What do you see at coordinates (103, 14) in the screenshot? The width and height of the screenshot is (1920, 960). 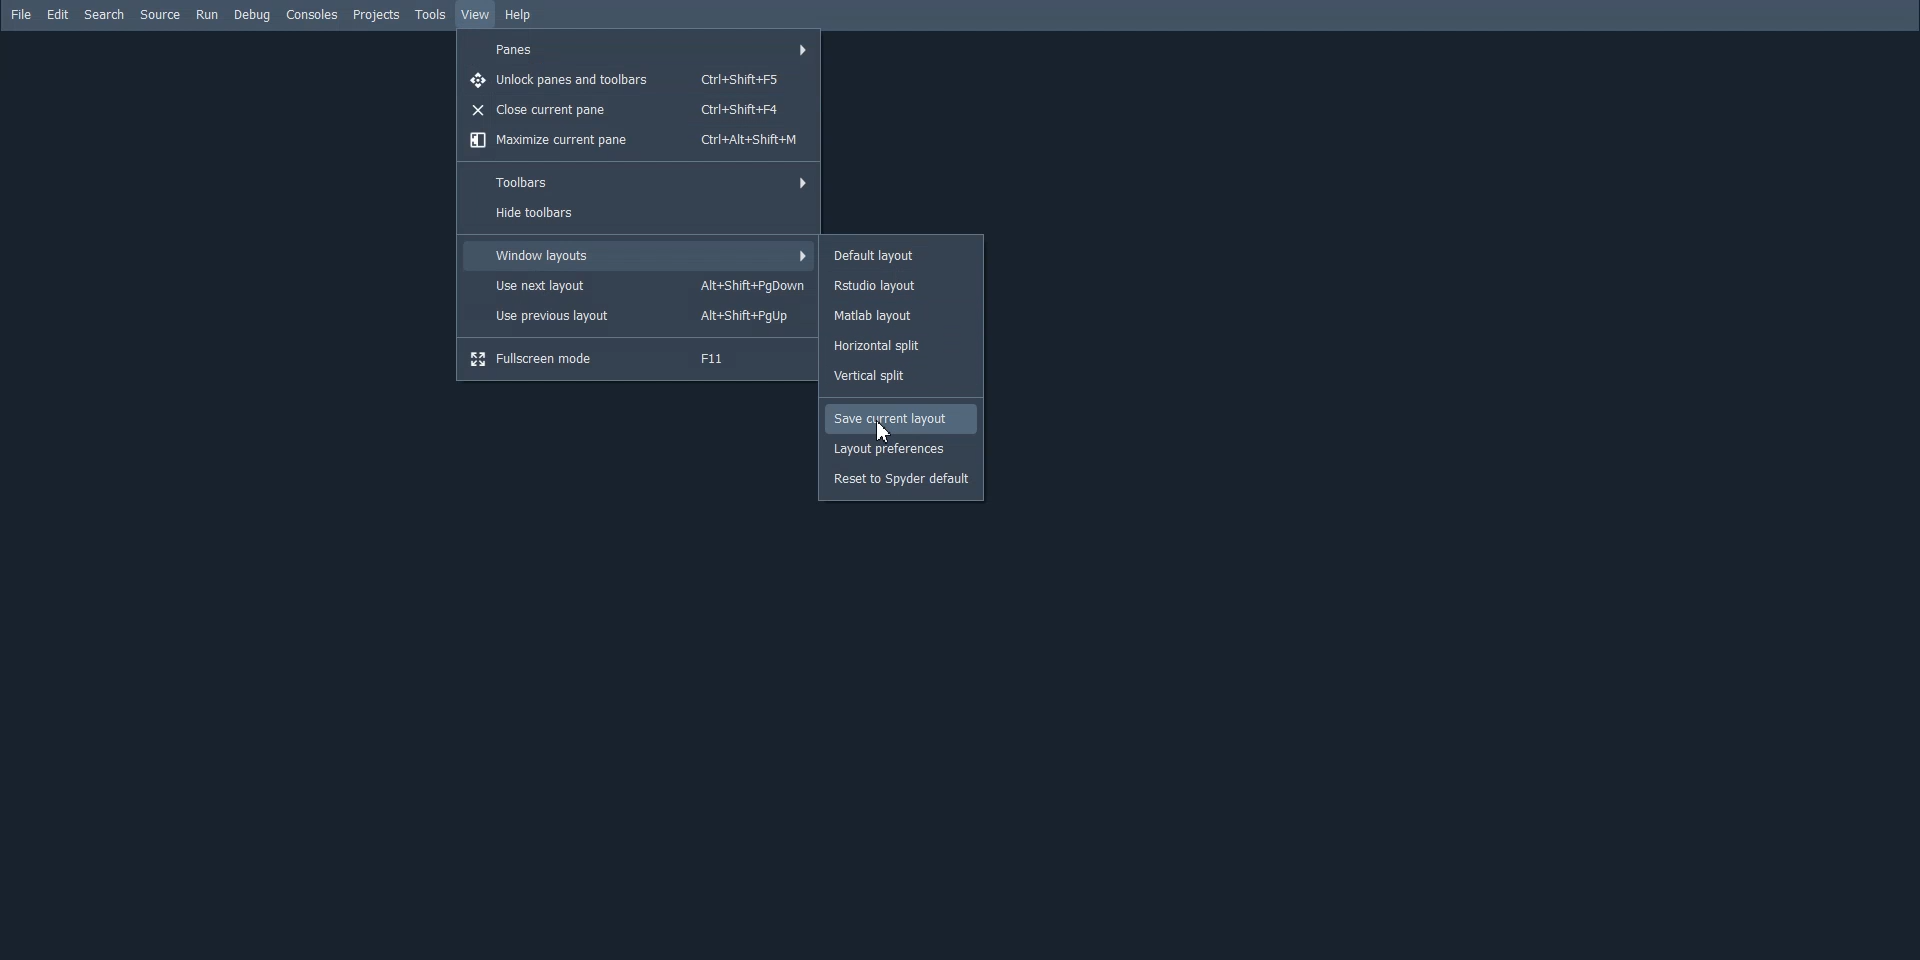 I see `Search` at bounding box center [103, 14].